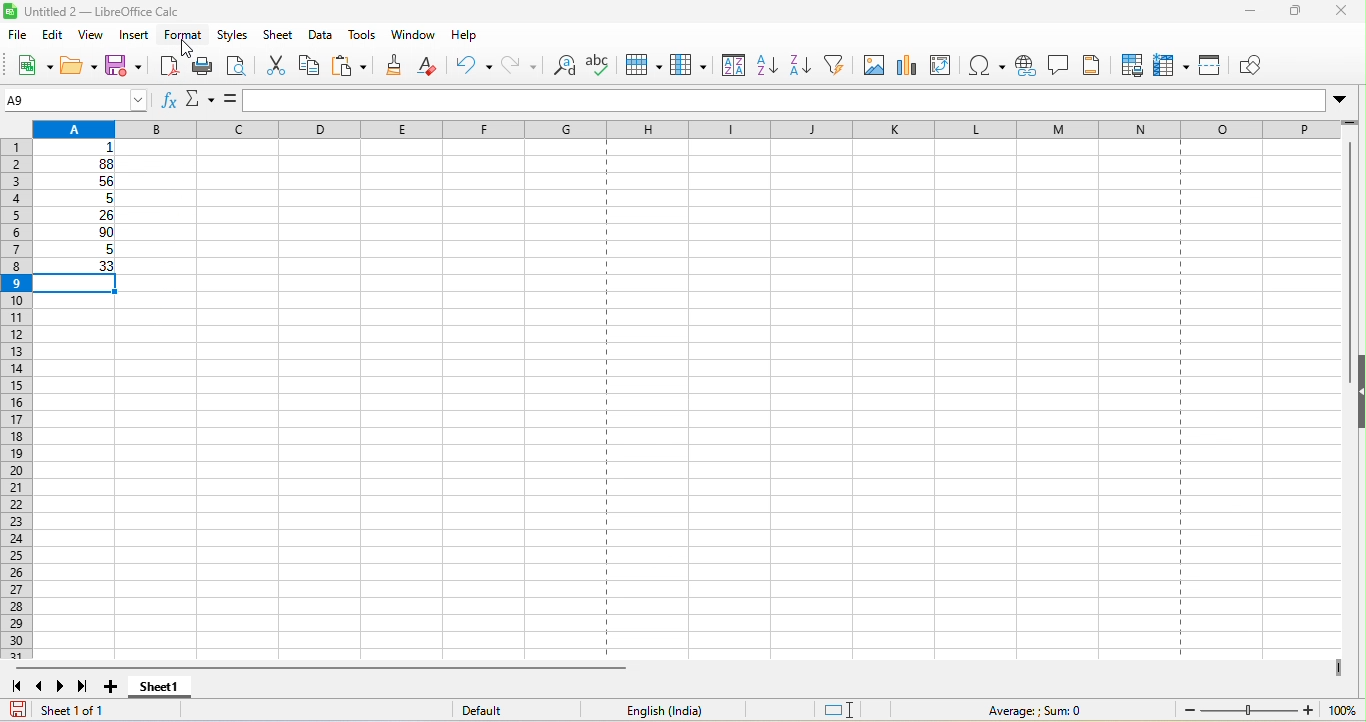 This screenshot has width=1366, height=722. Describe the element at coordinates (78, 267) in the screenshot. I see `33` at that location.